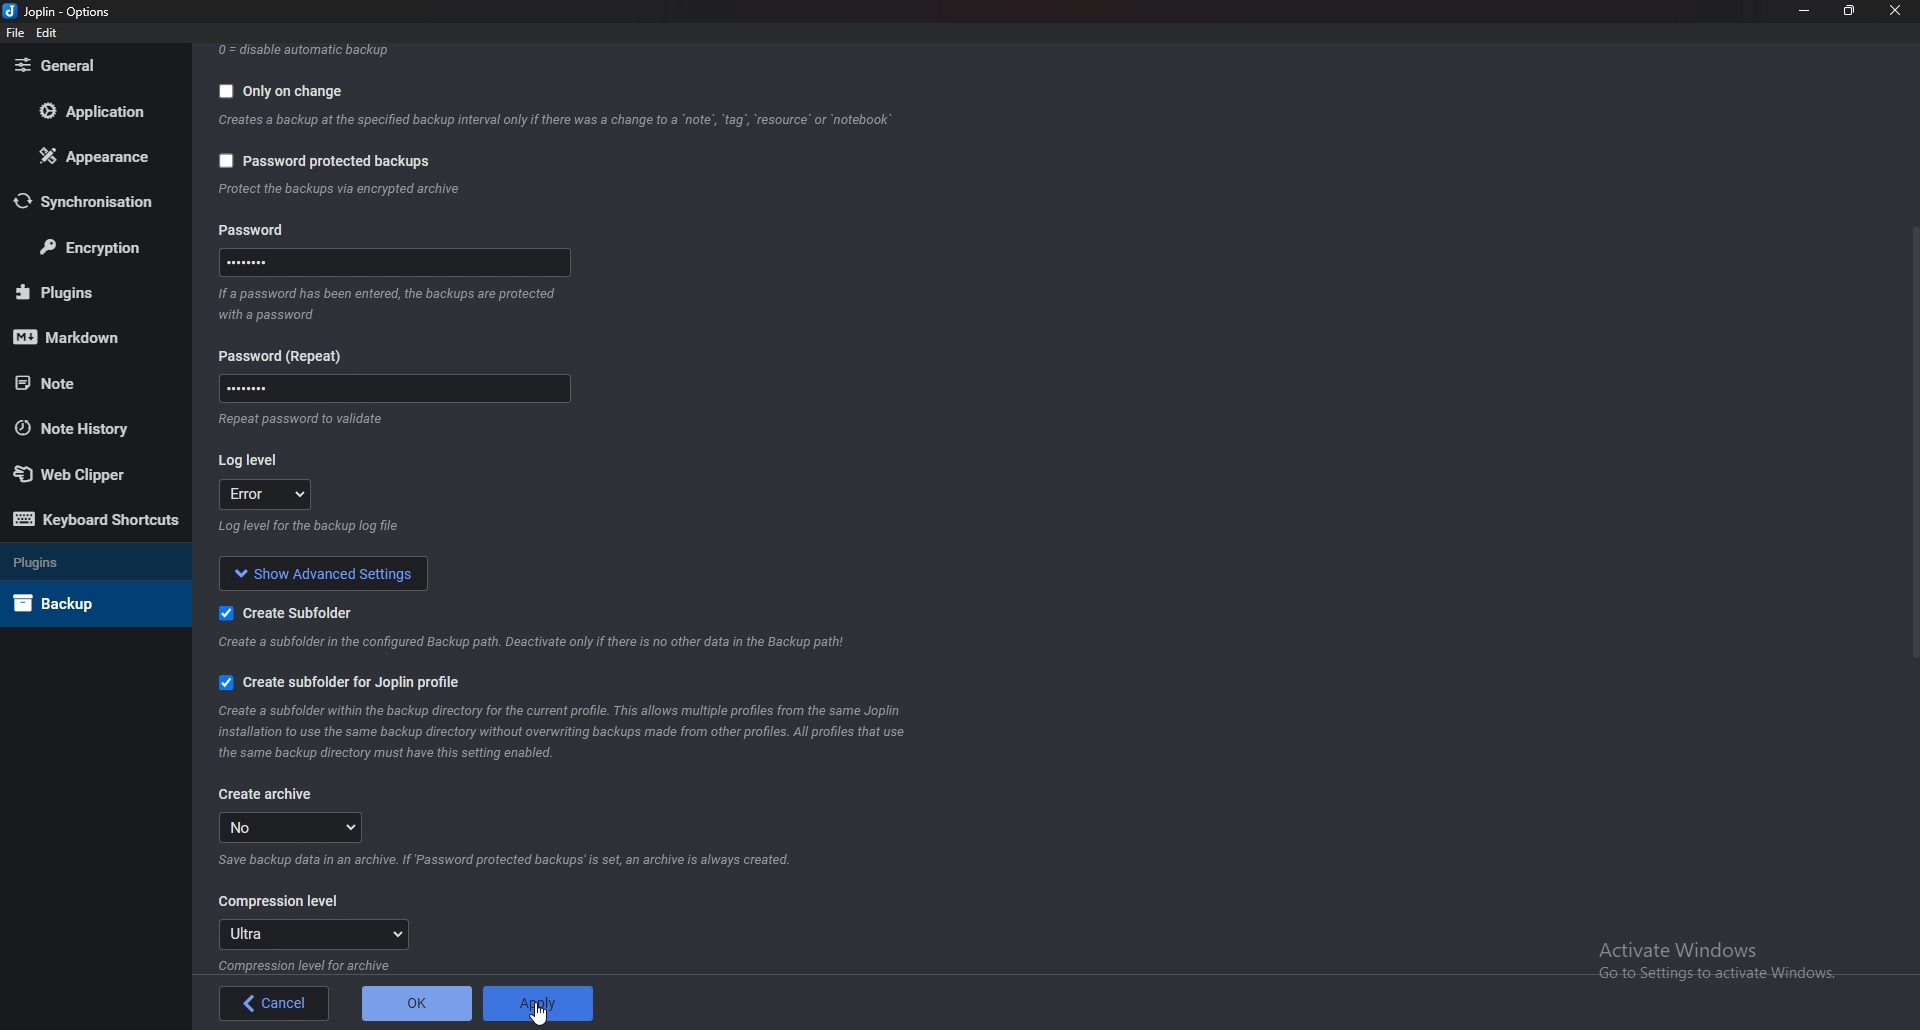 The width and height of the screenshot is (1920, 1030). Describe the element at coordinates (1912, 448) in the screenshot. I see `scroll bar` at that location.